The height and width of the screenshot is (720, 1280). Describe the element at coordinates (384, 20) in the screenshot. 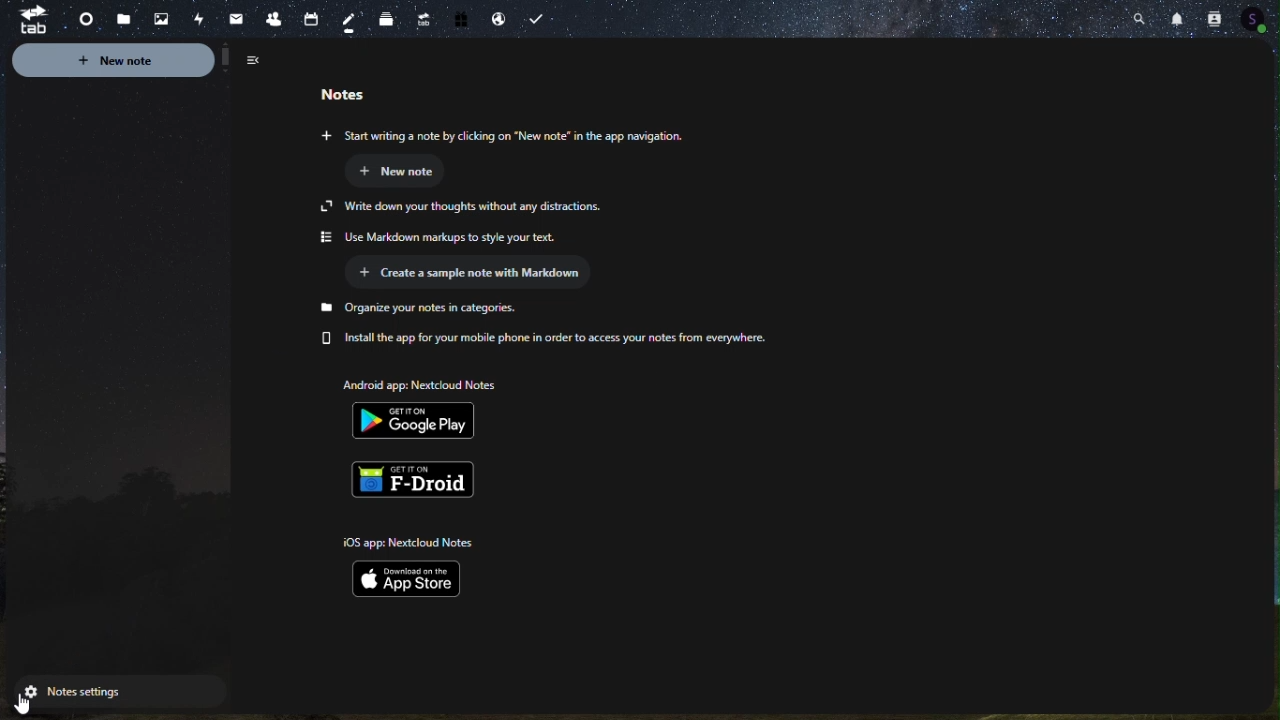

I see `Deck` at that location.